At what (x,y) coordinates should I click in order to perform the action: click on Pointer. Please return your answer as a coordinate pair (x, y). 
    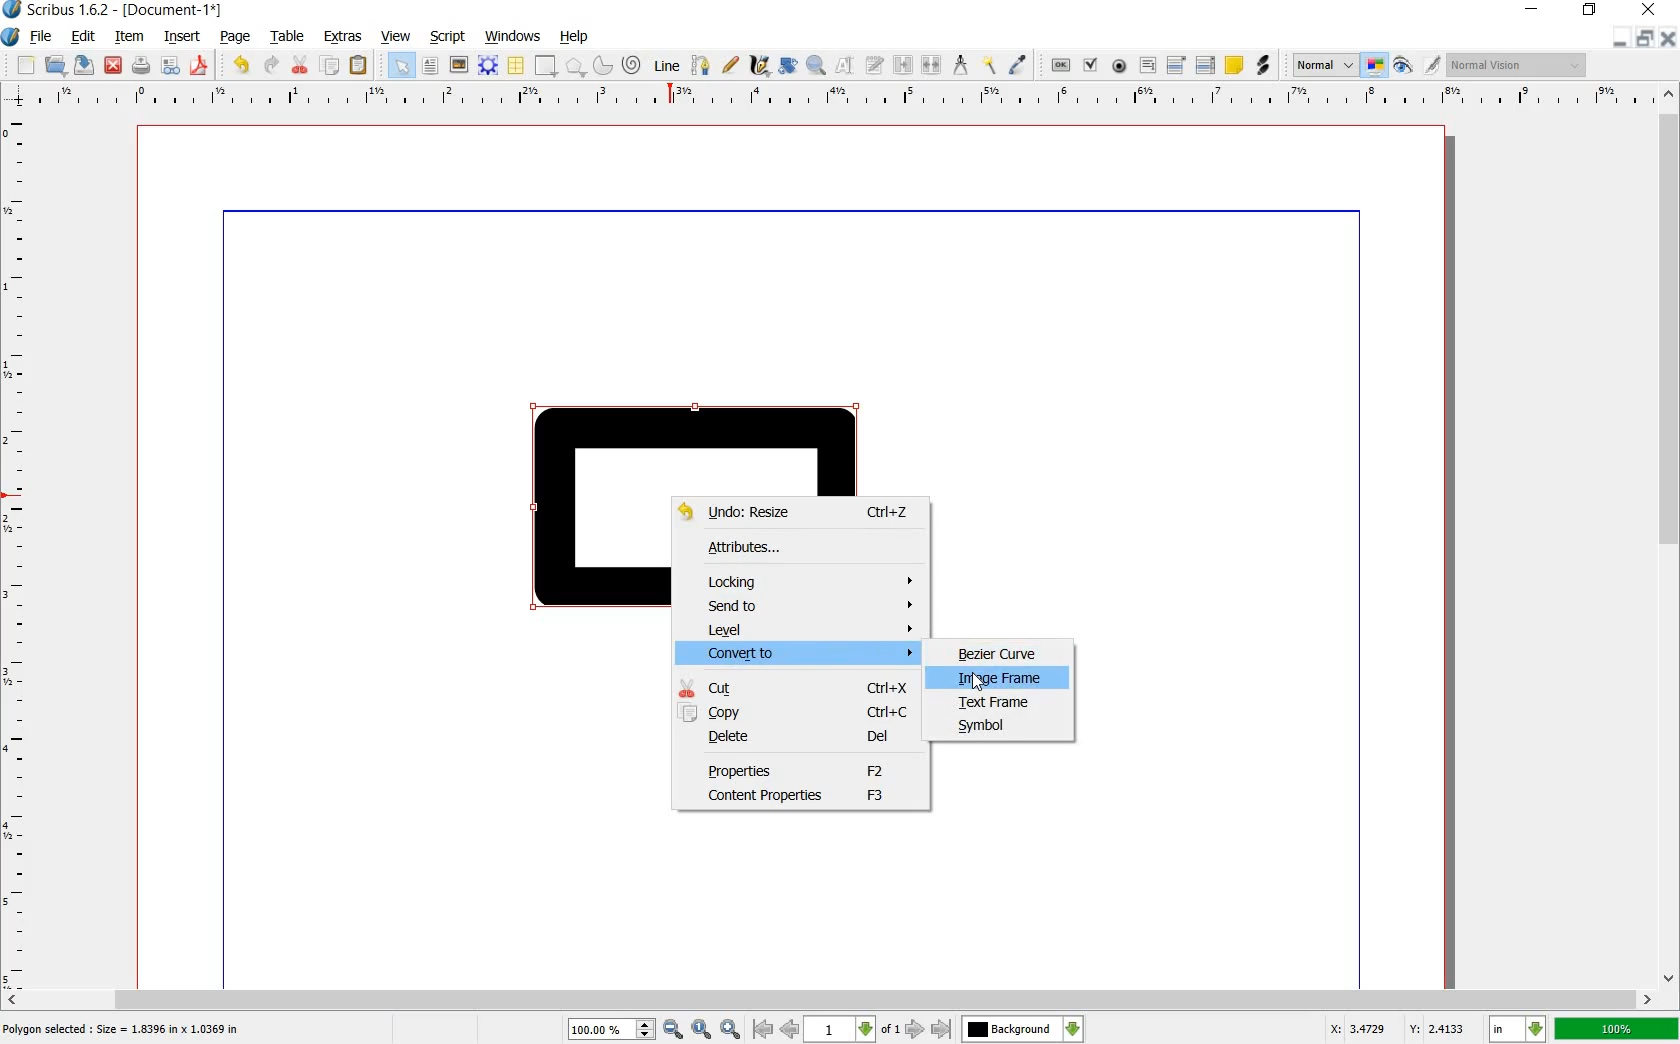
    Looking at the image, I should click on (980, 682).